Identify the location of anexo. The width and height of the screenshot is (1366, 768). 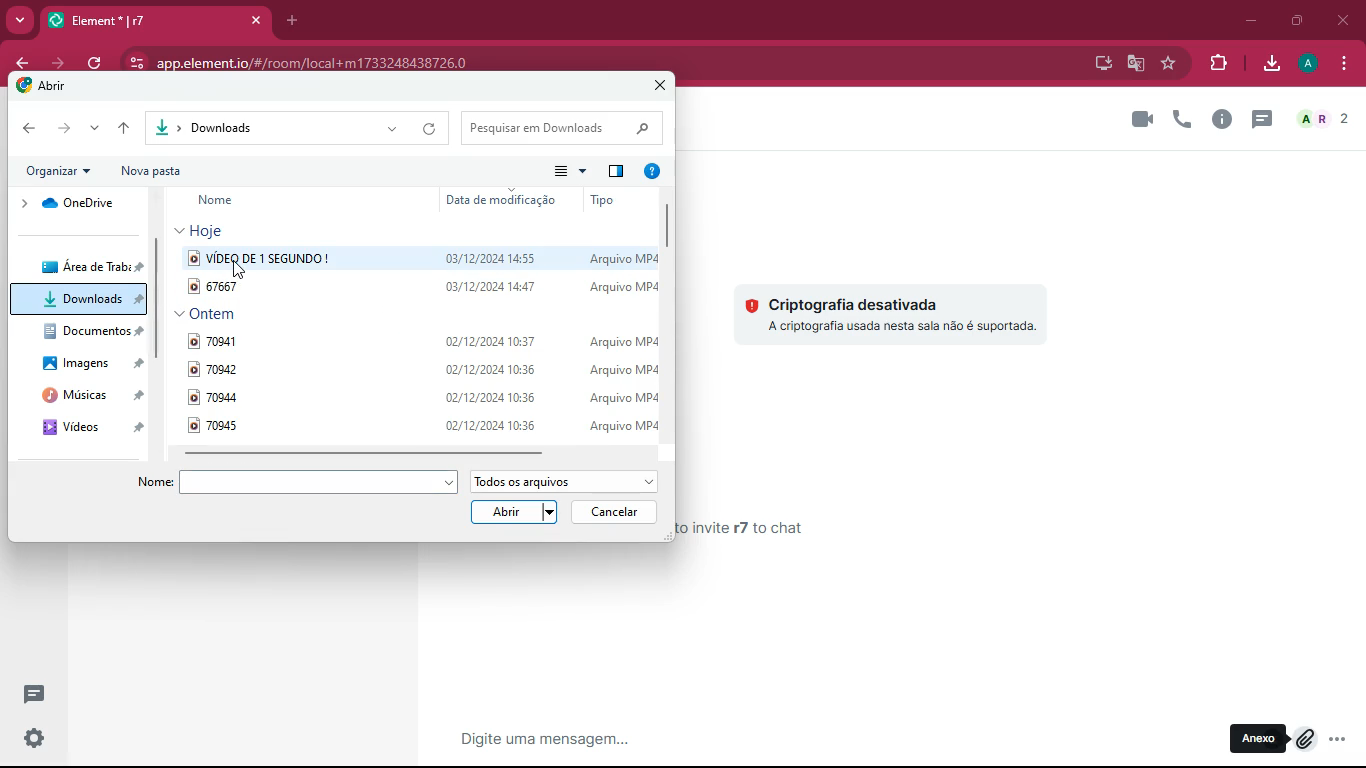
(1260, 740).